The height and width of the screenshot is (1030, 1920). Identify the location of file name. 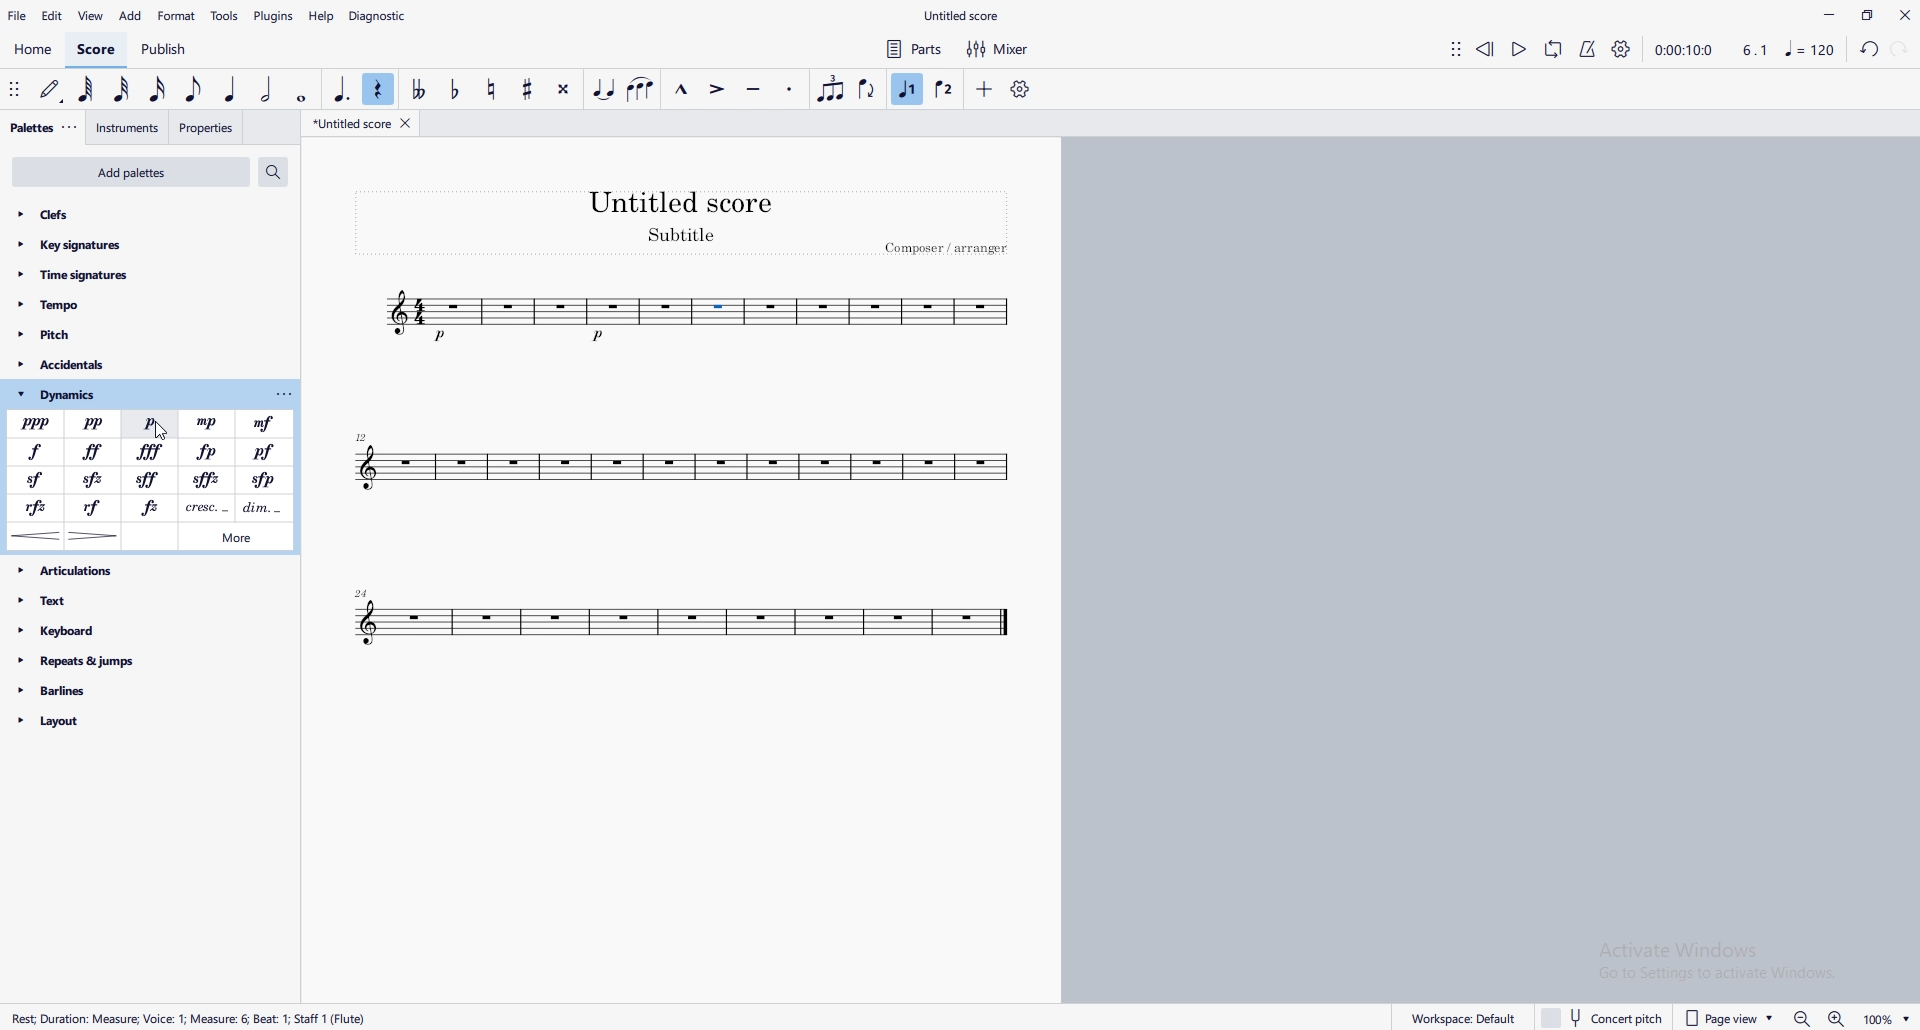
(963, 15).